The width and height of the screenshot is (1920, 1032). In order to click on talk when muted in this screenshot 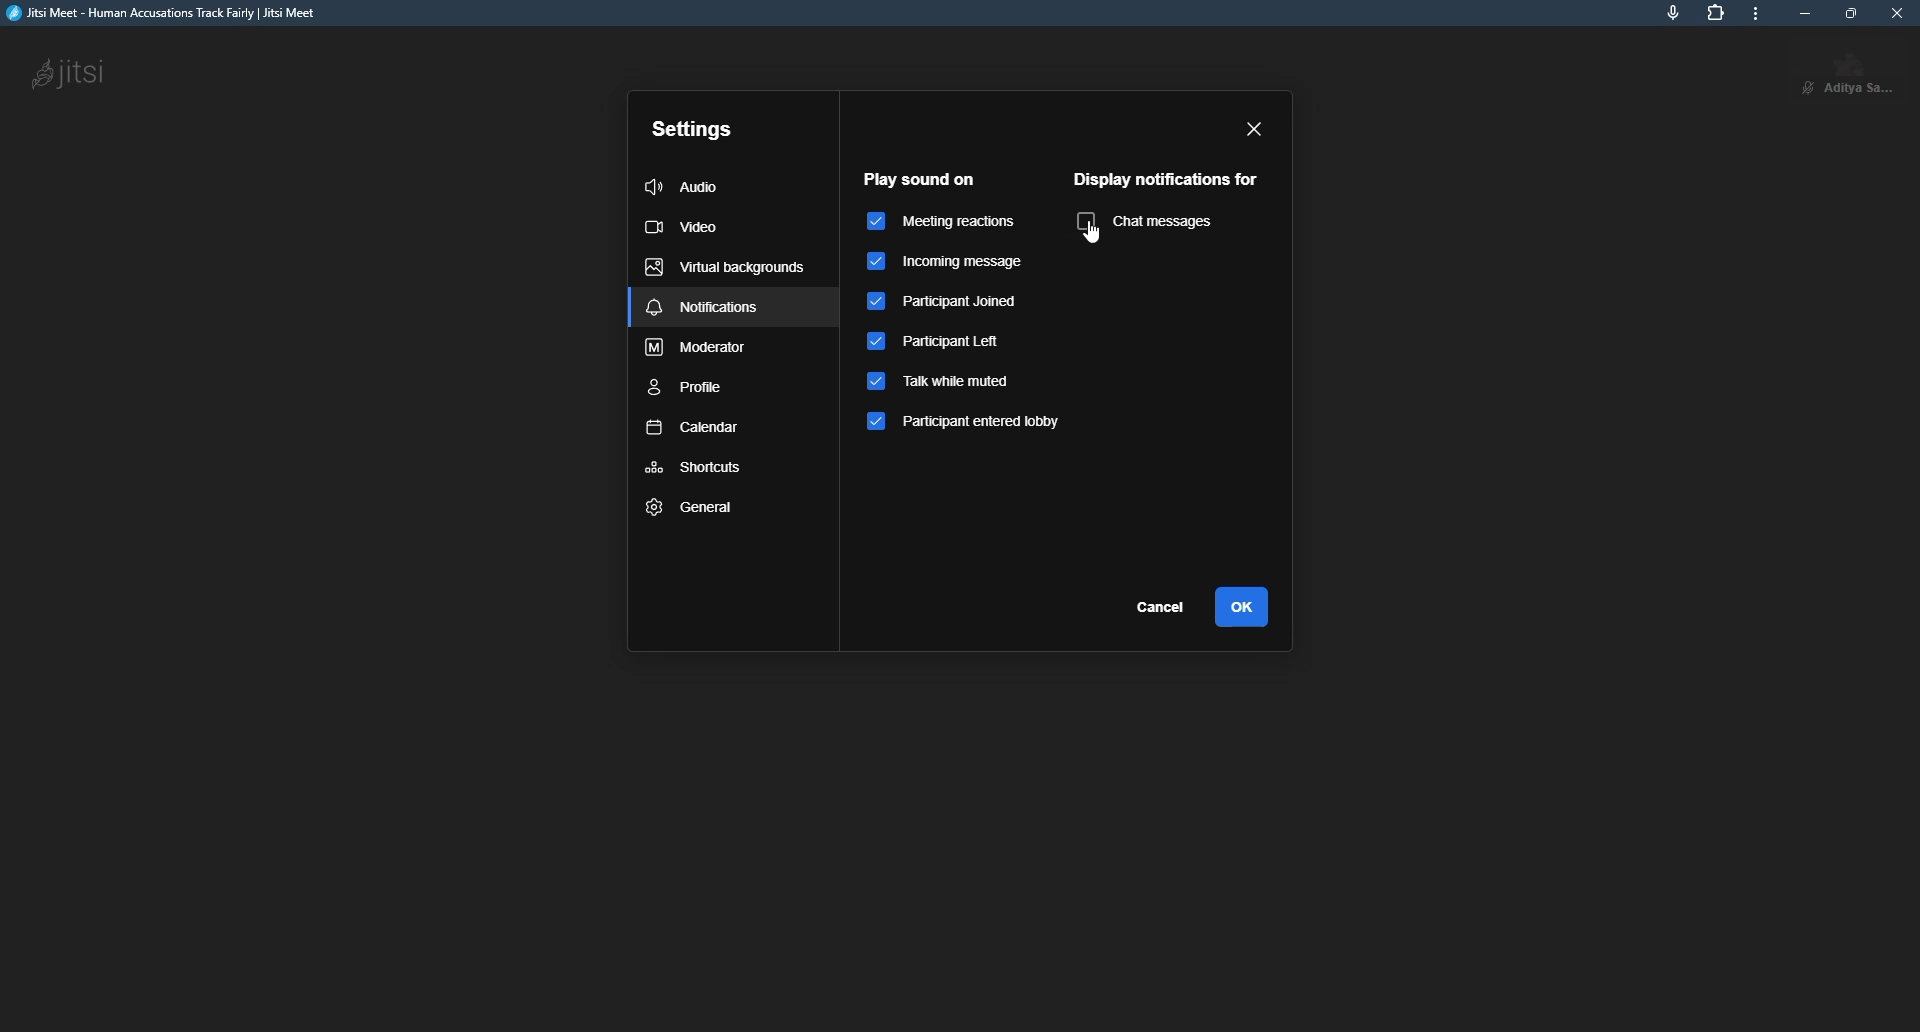, I will do `click(945, 383)`.